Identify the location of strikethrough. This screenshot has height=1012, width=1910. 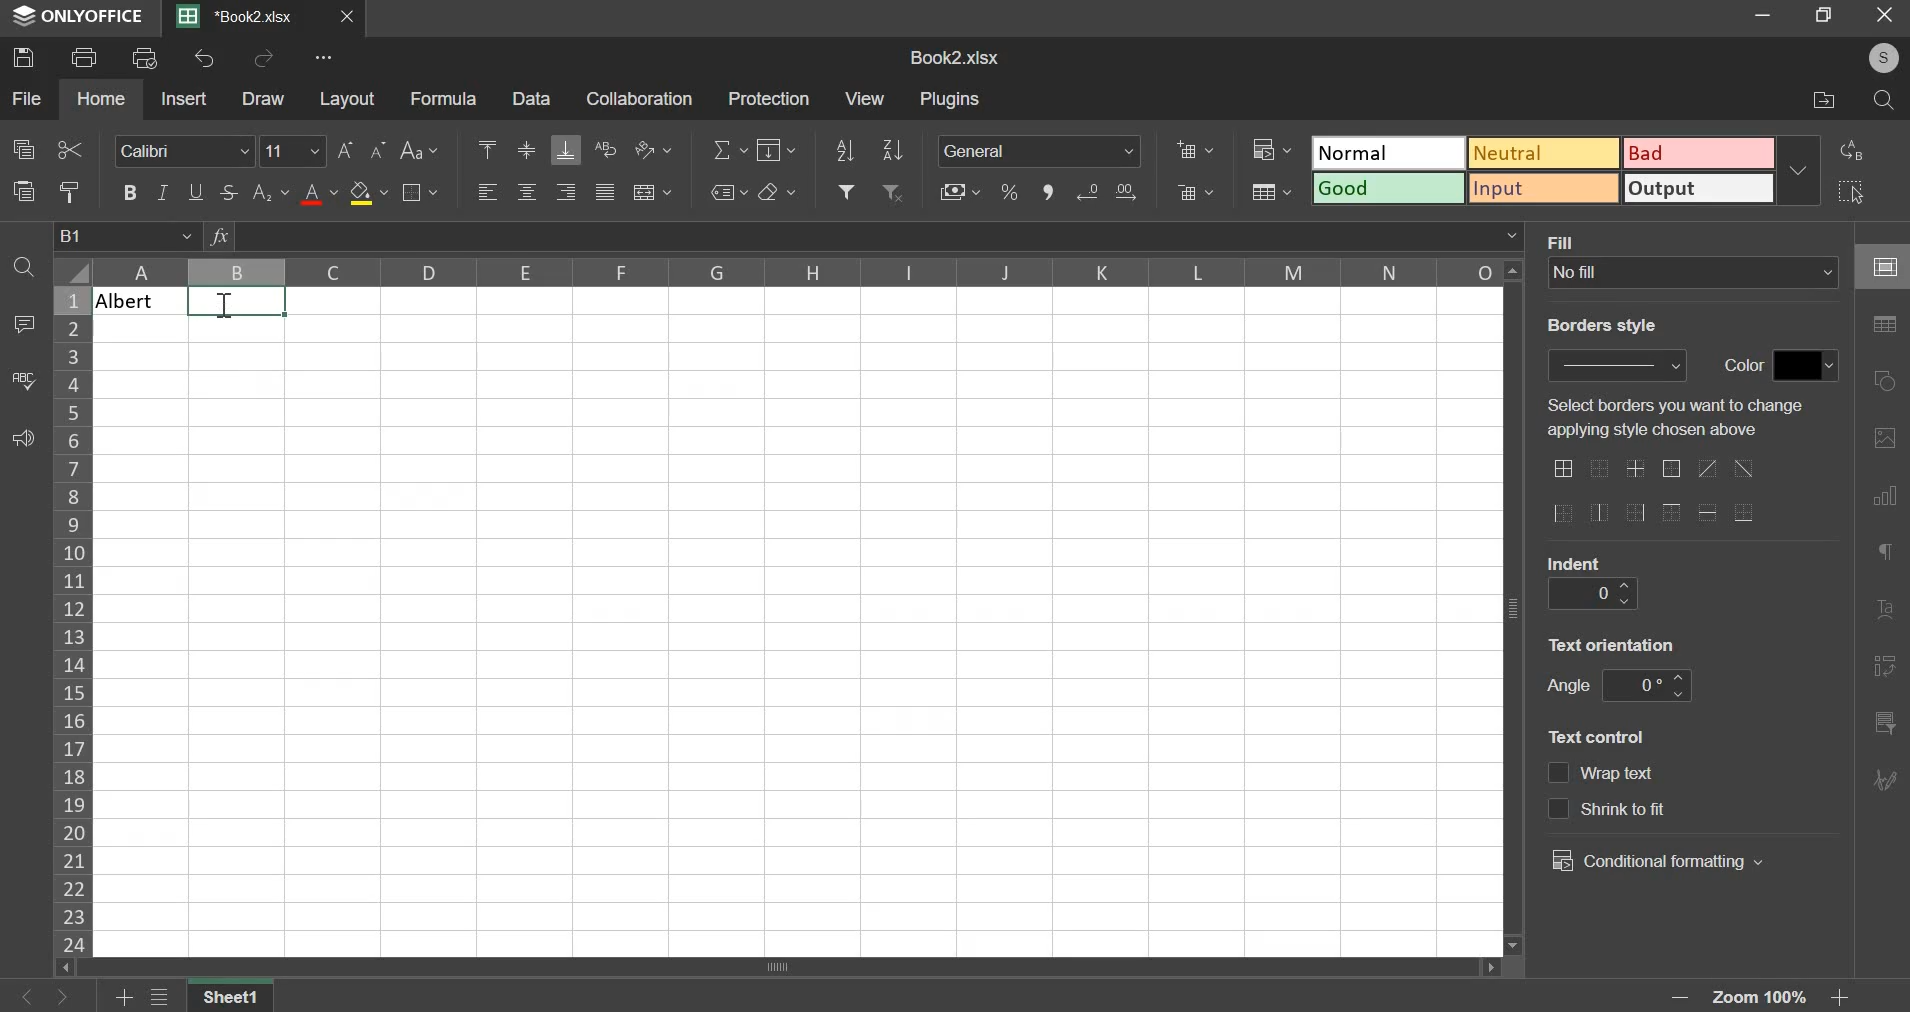
(233, 192).